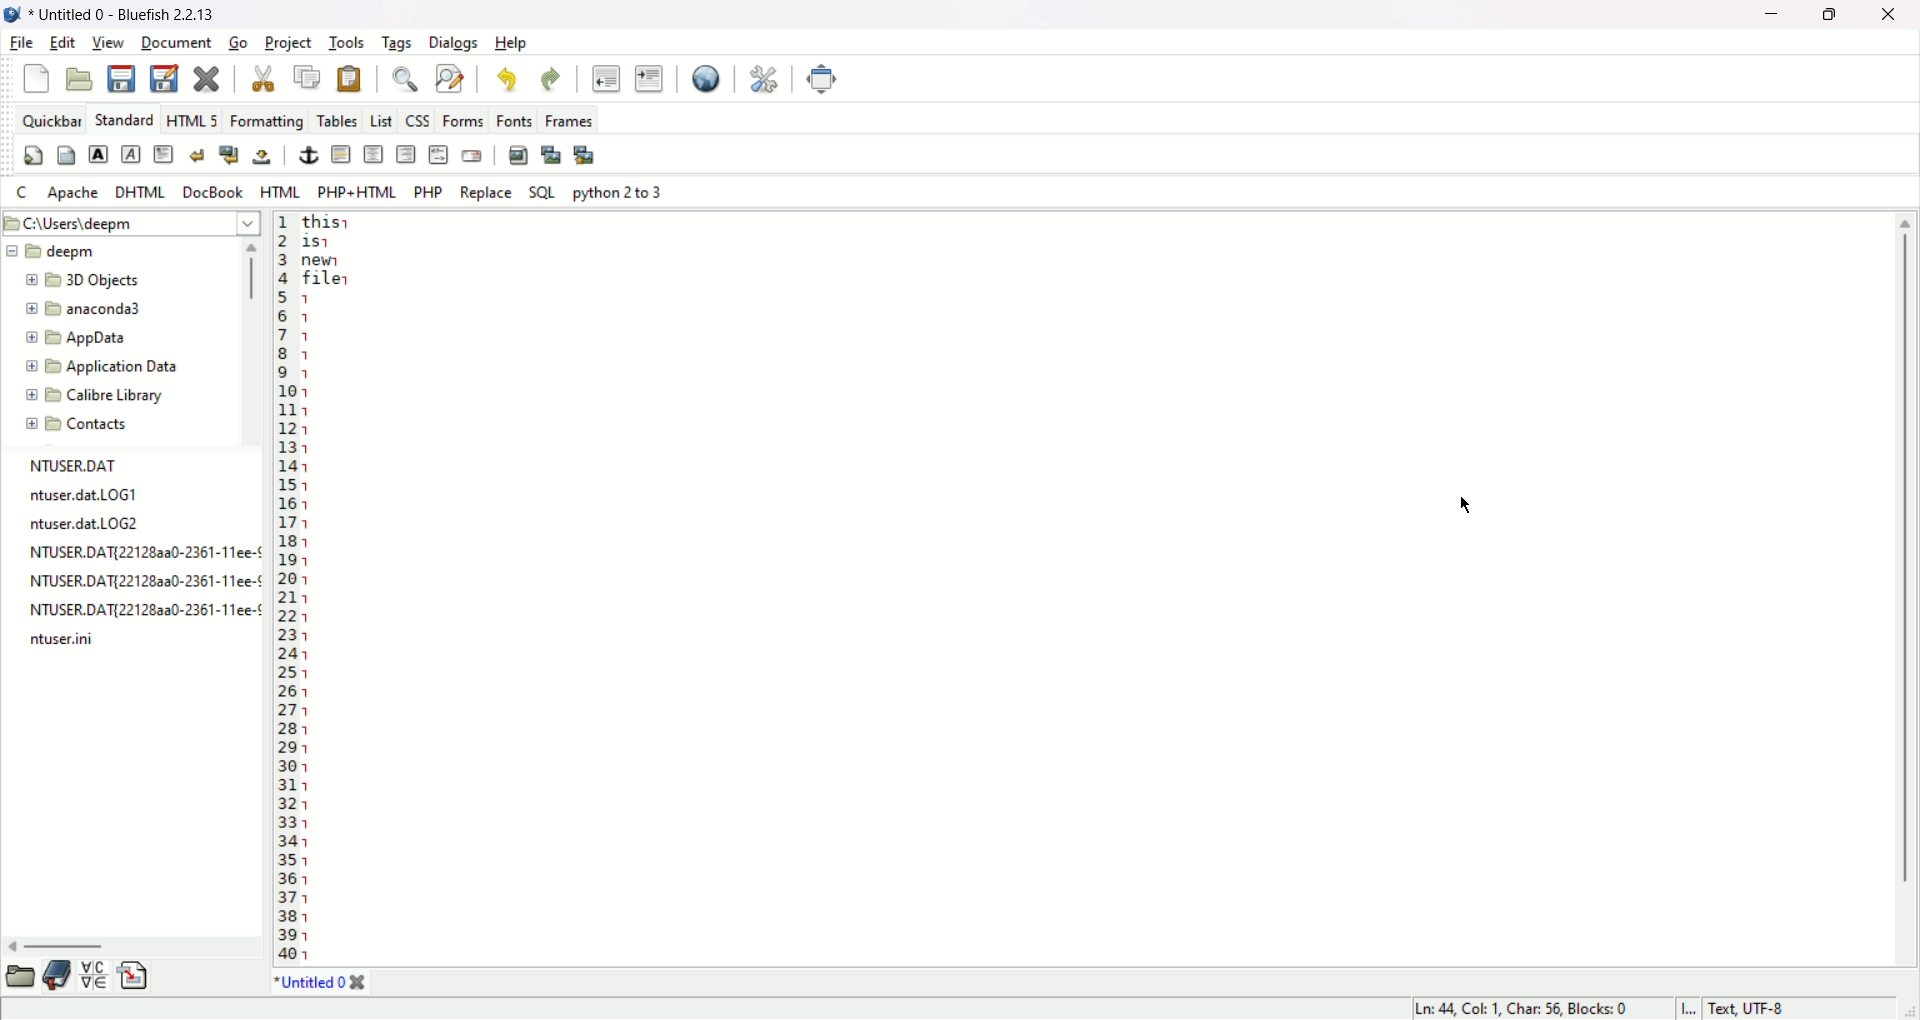 The height and width of the screenshot is (1020, 1920). What do you see at coordinates (134, 977) in the screenshot?
I see `snippets` at bounding box center [134, 977].